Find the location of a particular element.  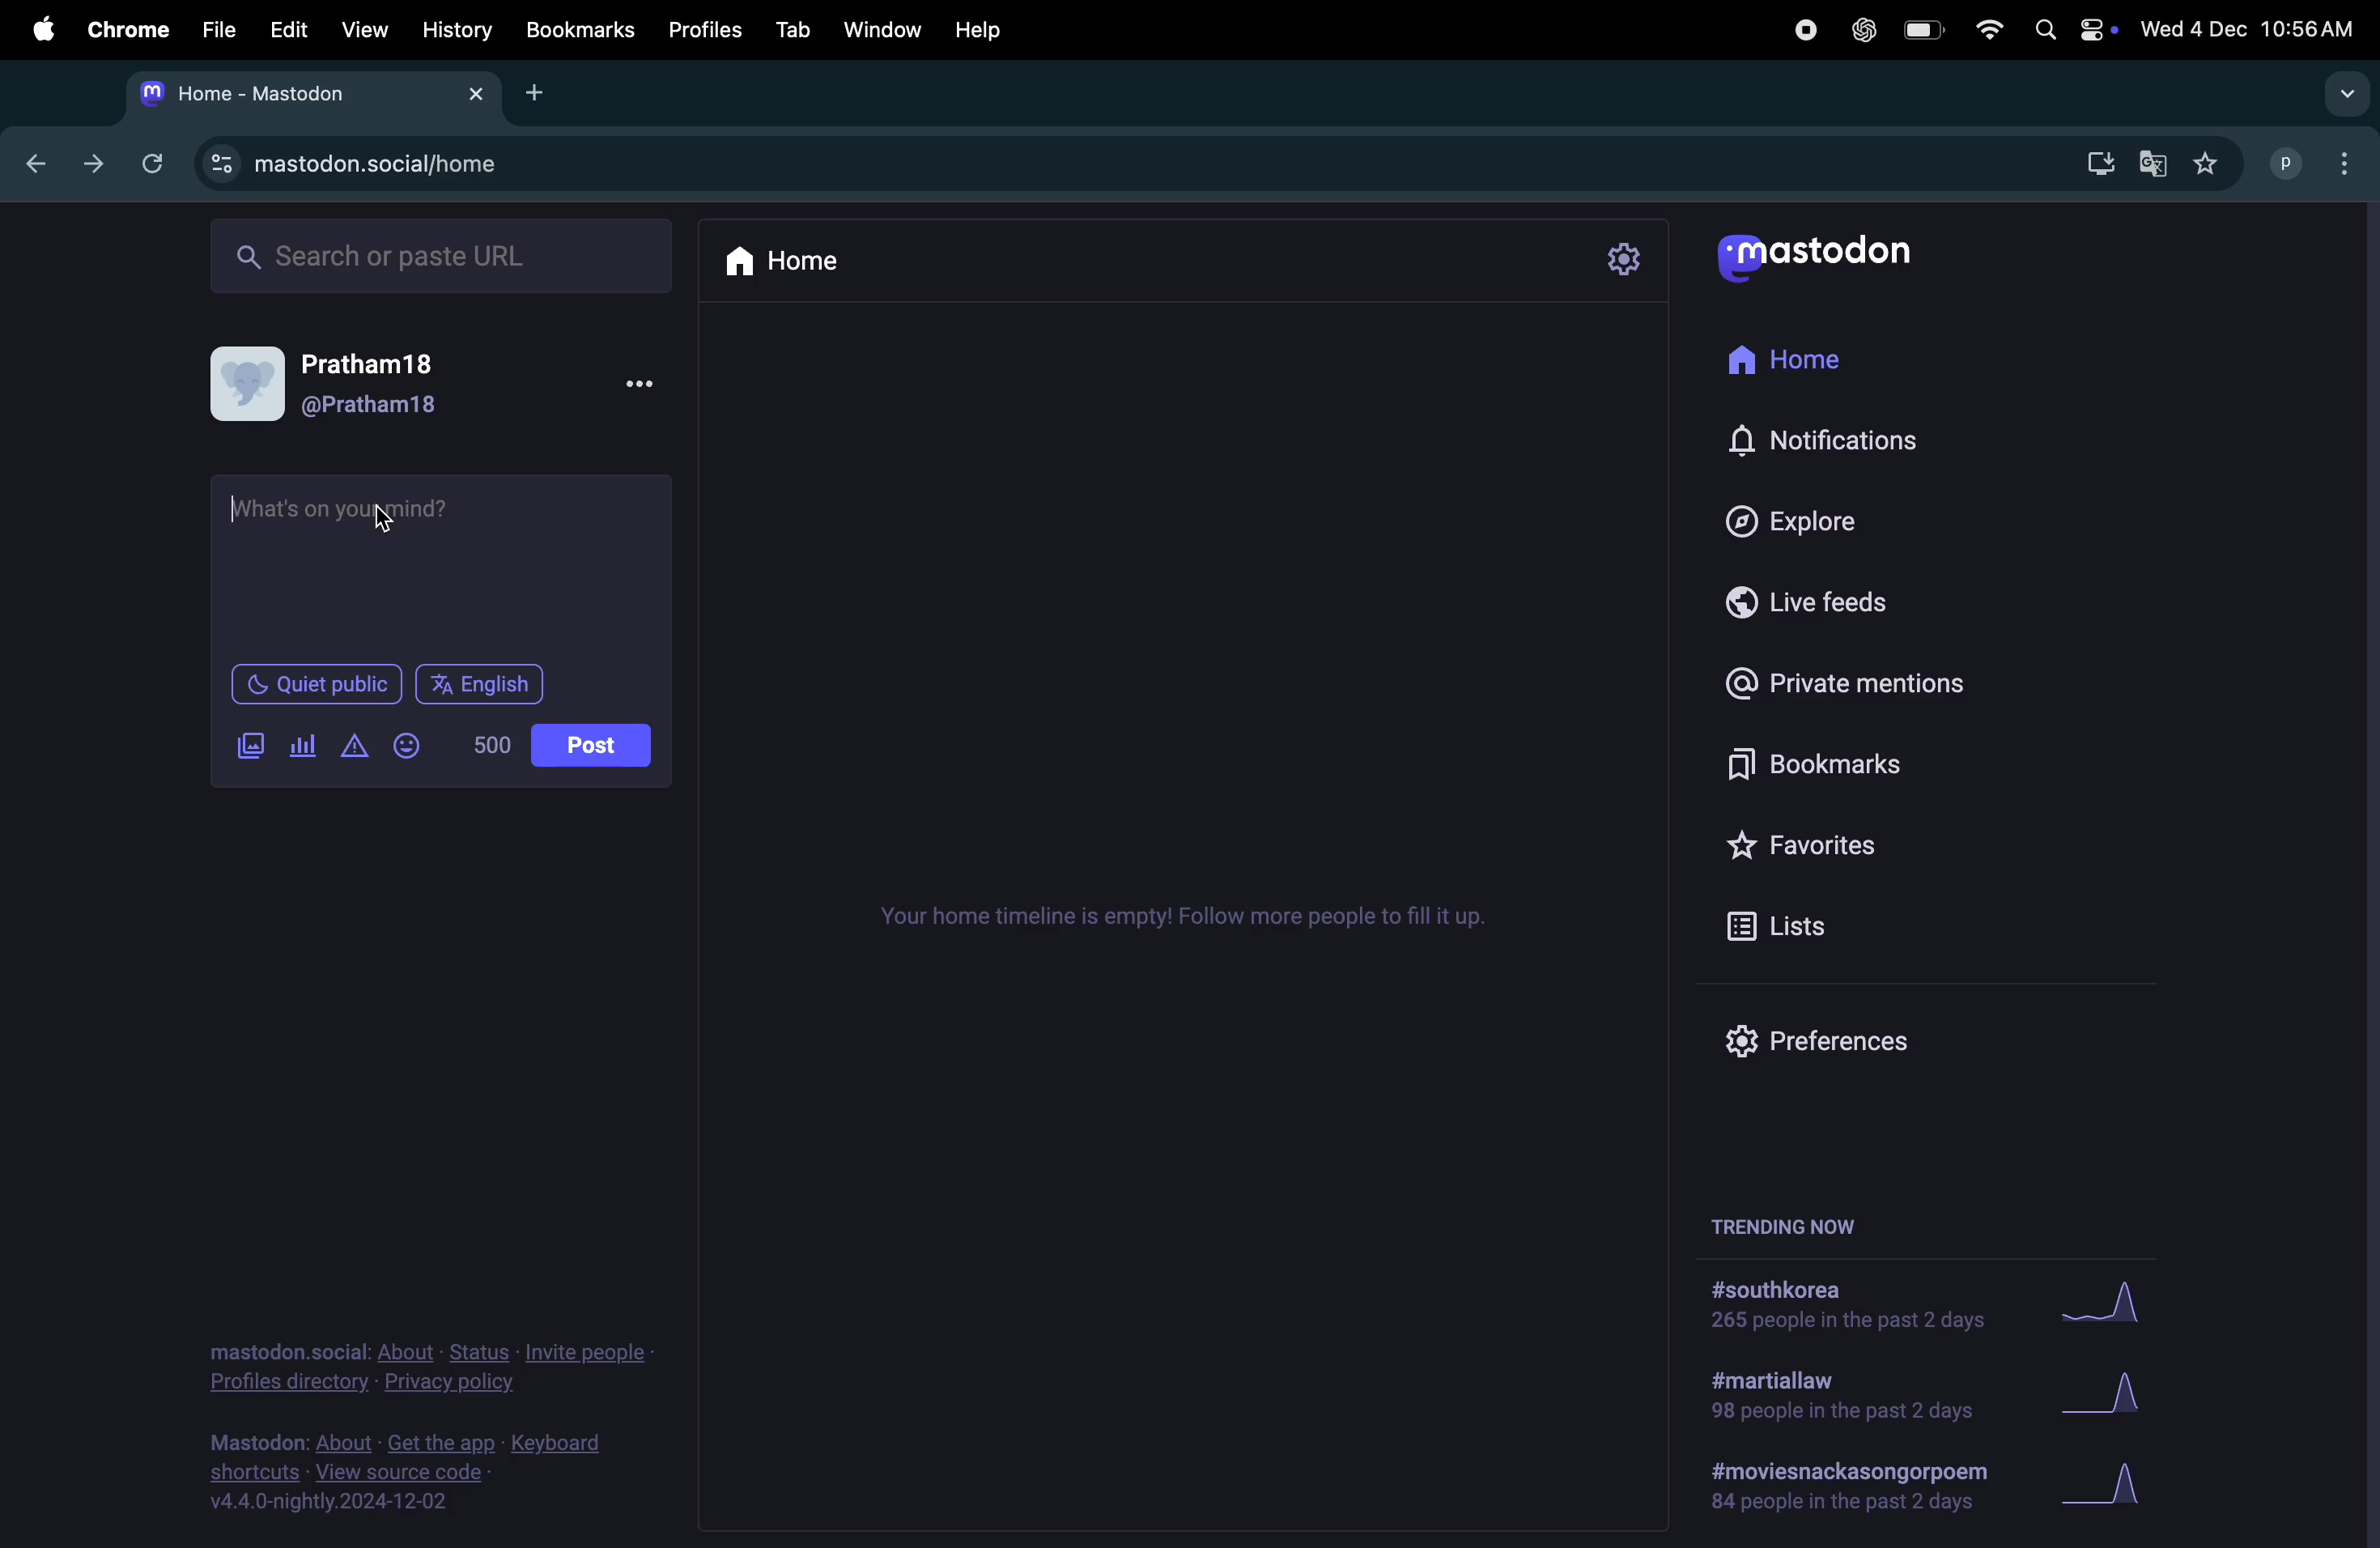

Tab is located at coordinates (793, 29).